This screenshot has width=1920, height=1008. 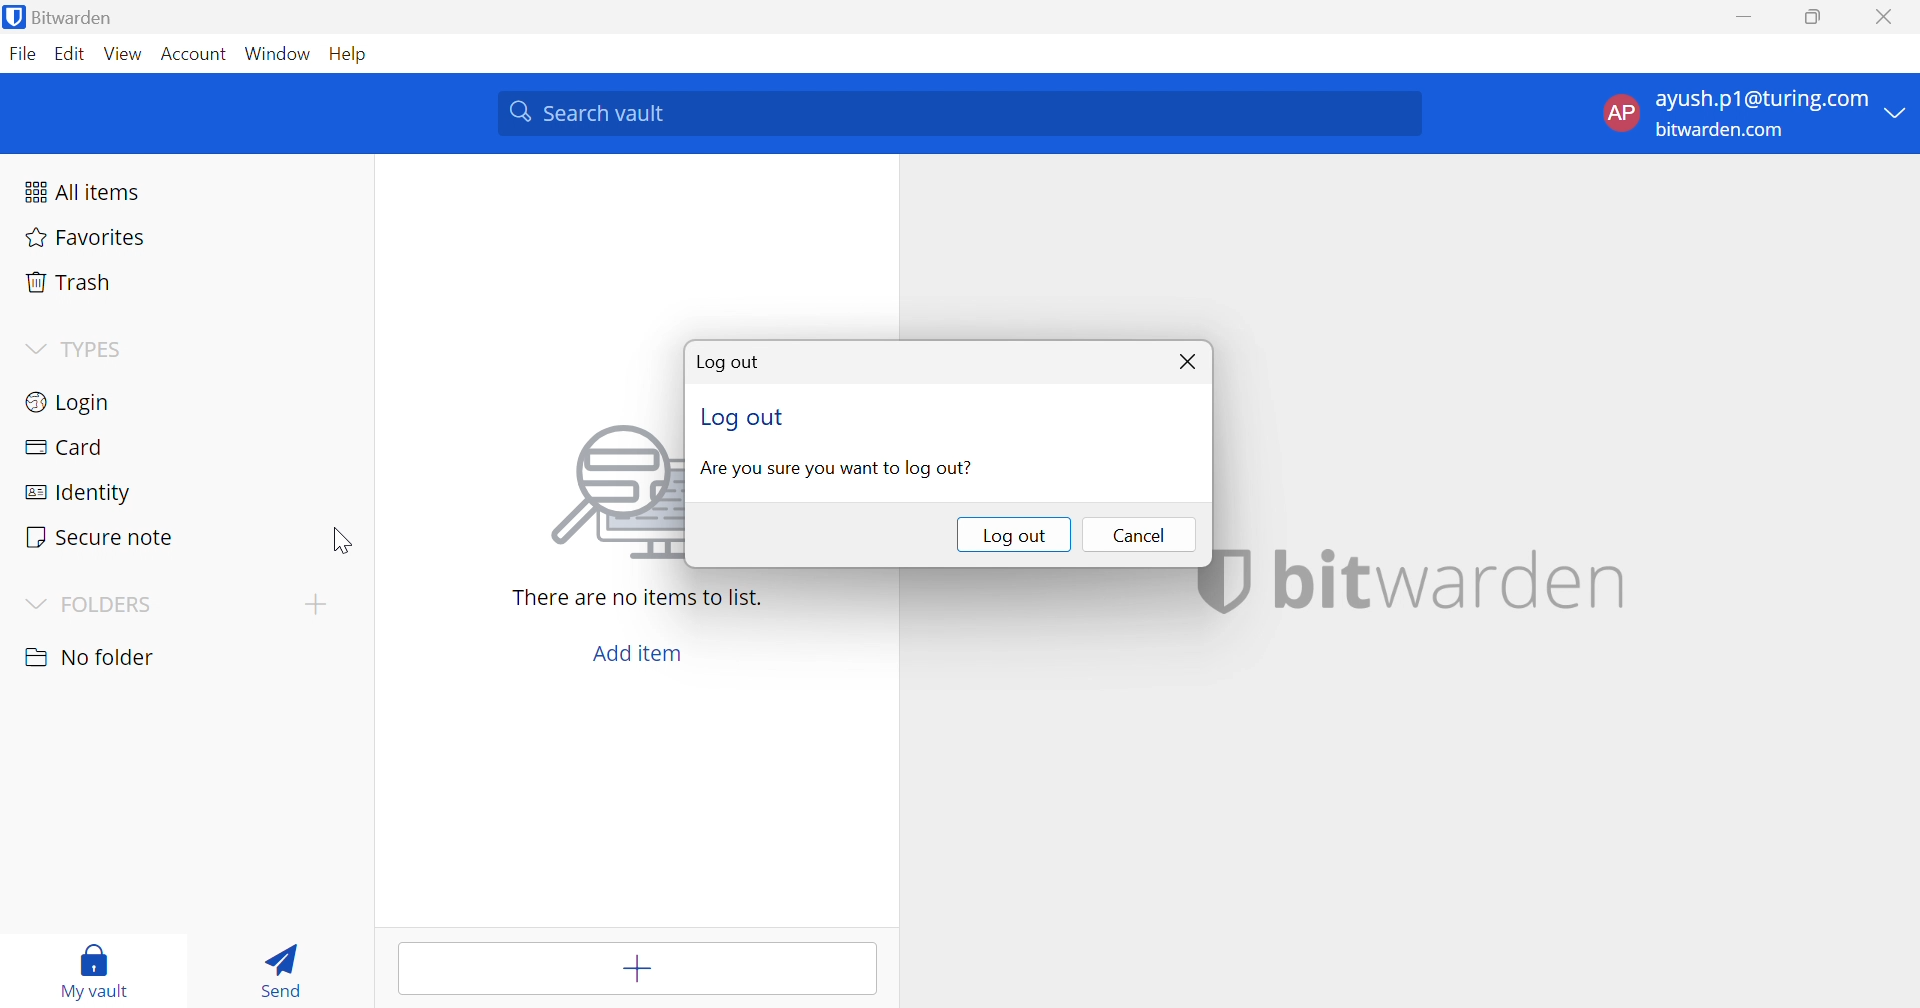 What do you see at coordinates (124, 54) in the screenshot?
I see `View` at bounding box center [124, 54].